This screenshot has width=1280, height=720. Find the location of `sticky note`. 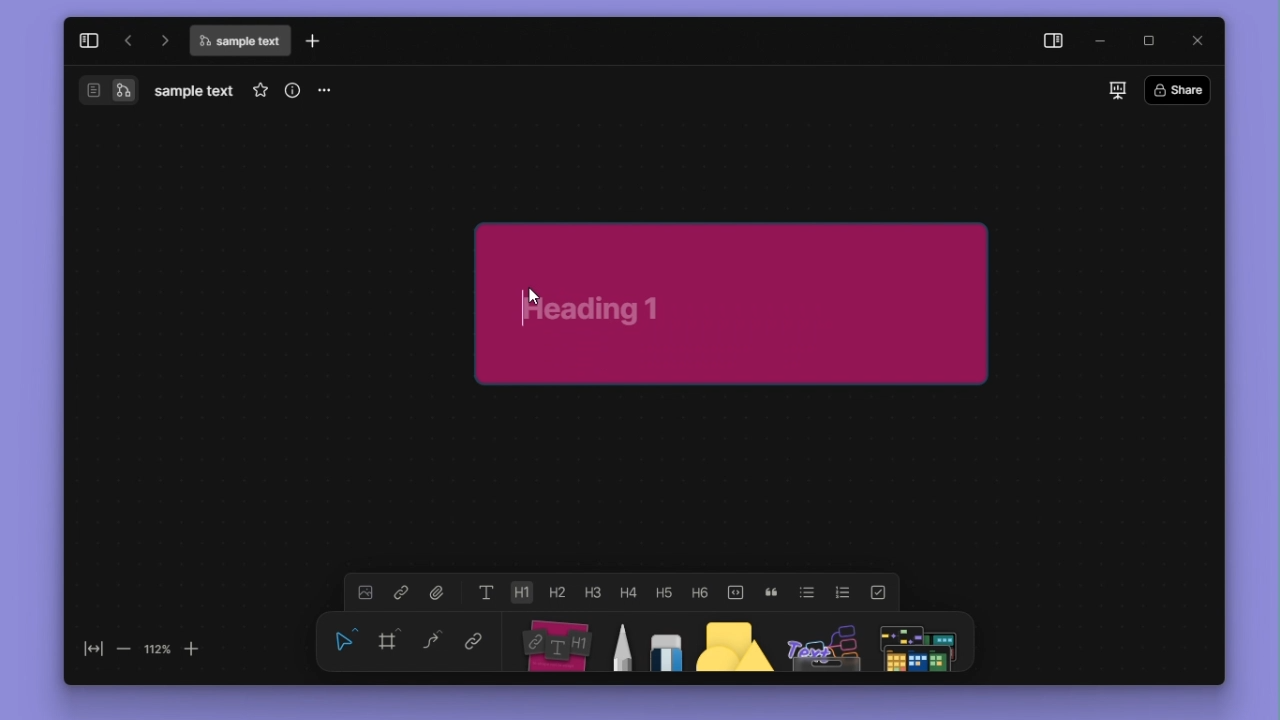

sticky note is located at coordinates (733, 303).